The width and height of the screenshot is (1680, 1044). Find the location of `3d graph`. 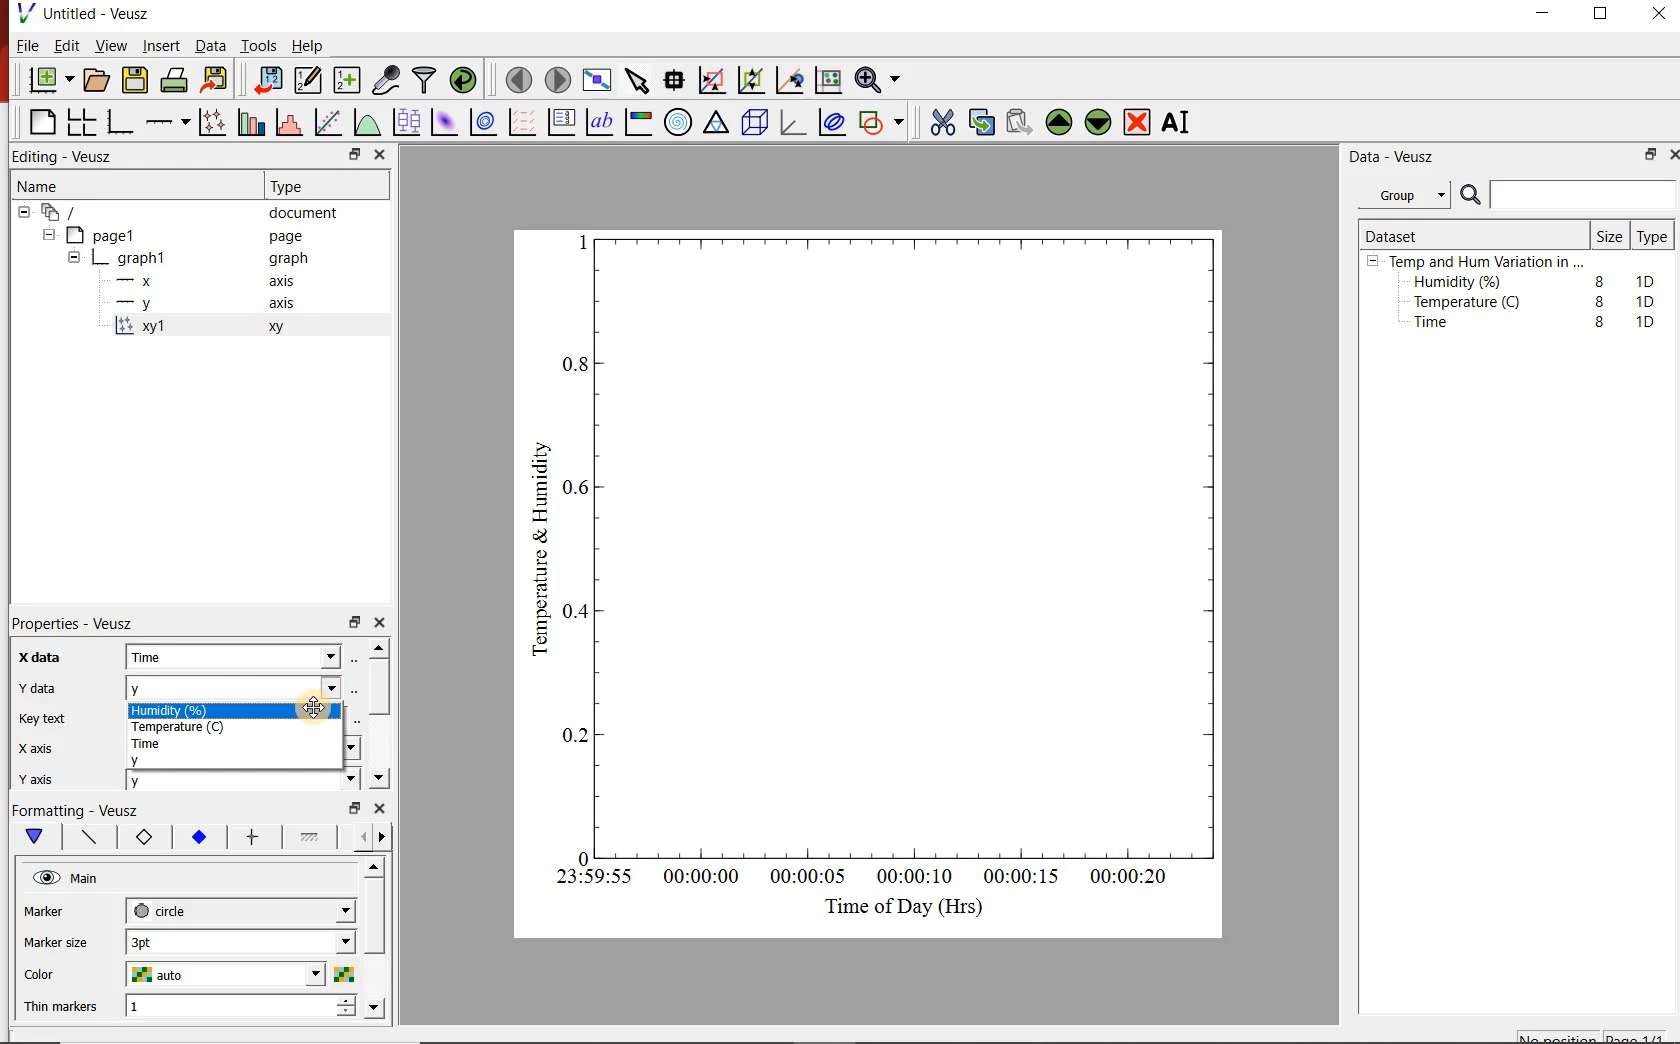

3d graph is located at coordinates (796, 125).